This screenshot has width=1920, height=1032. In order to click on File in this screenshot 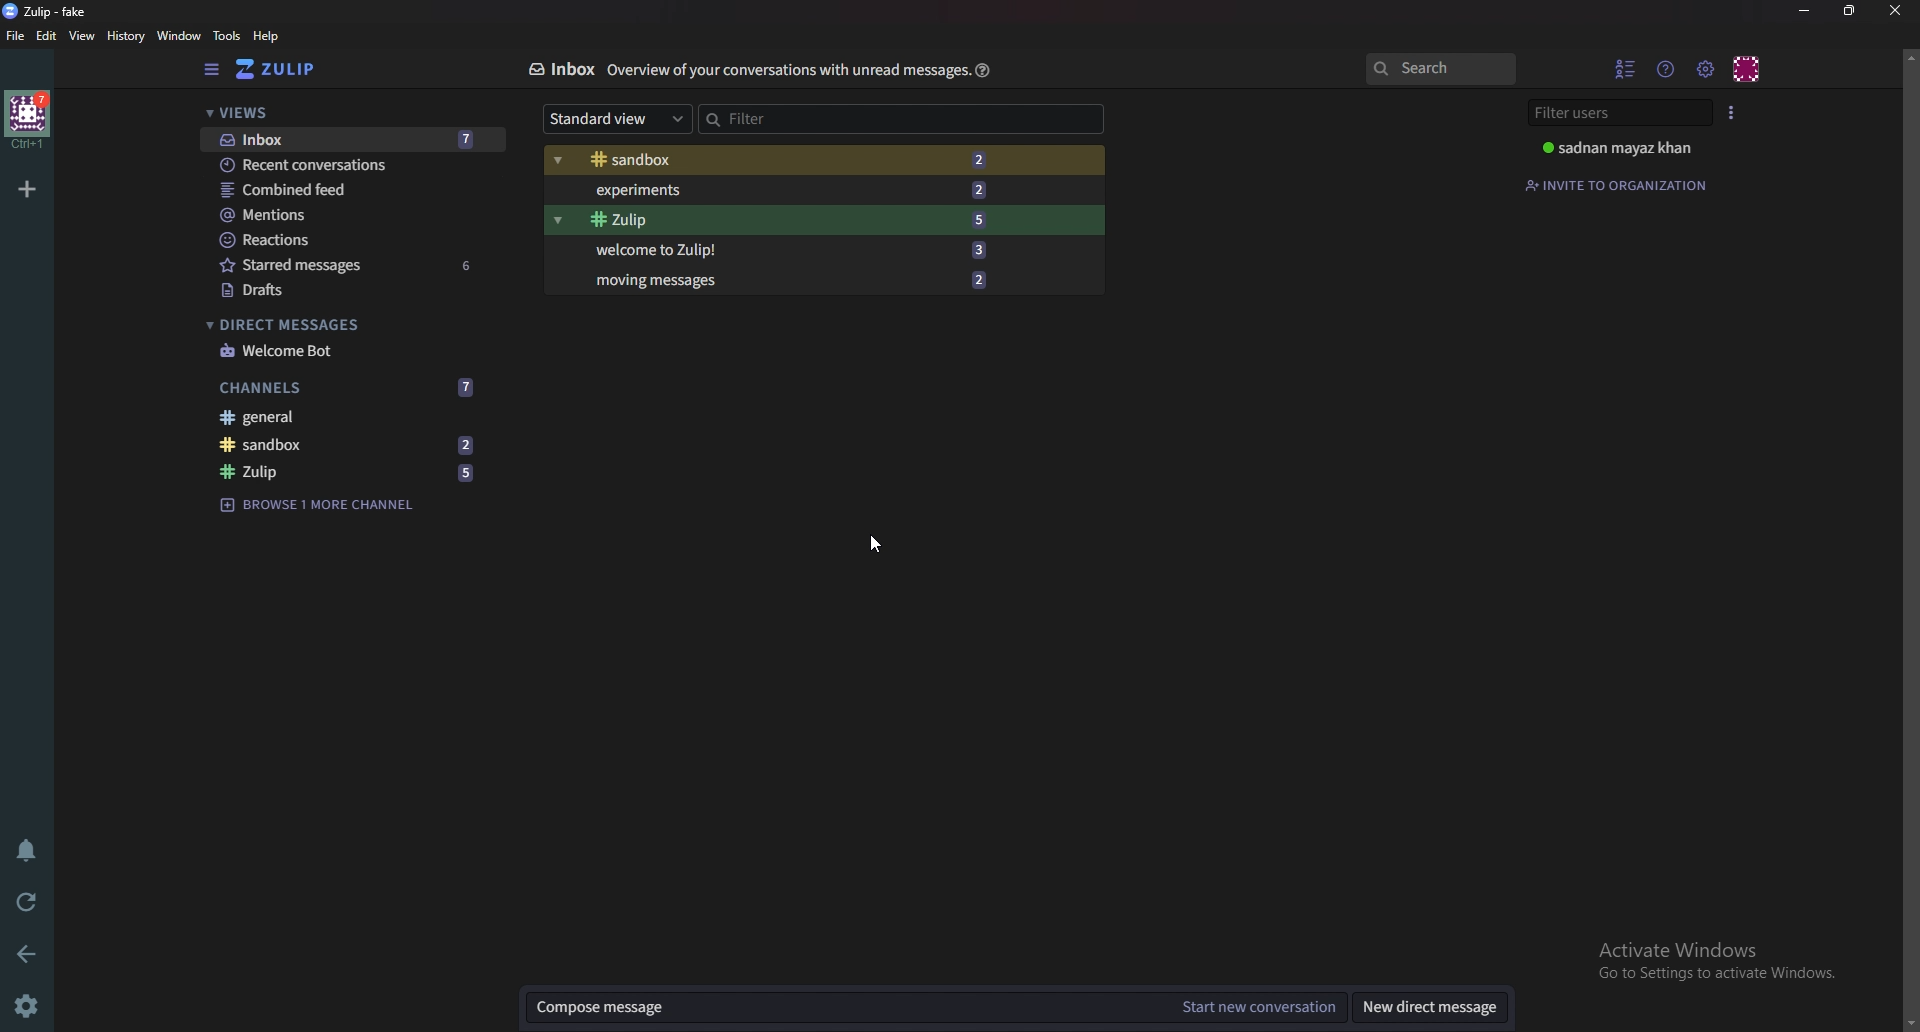, I will do `click(16, 35)`.